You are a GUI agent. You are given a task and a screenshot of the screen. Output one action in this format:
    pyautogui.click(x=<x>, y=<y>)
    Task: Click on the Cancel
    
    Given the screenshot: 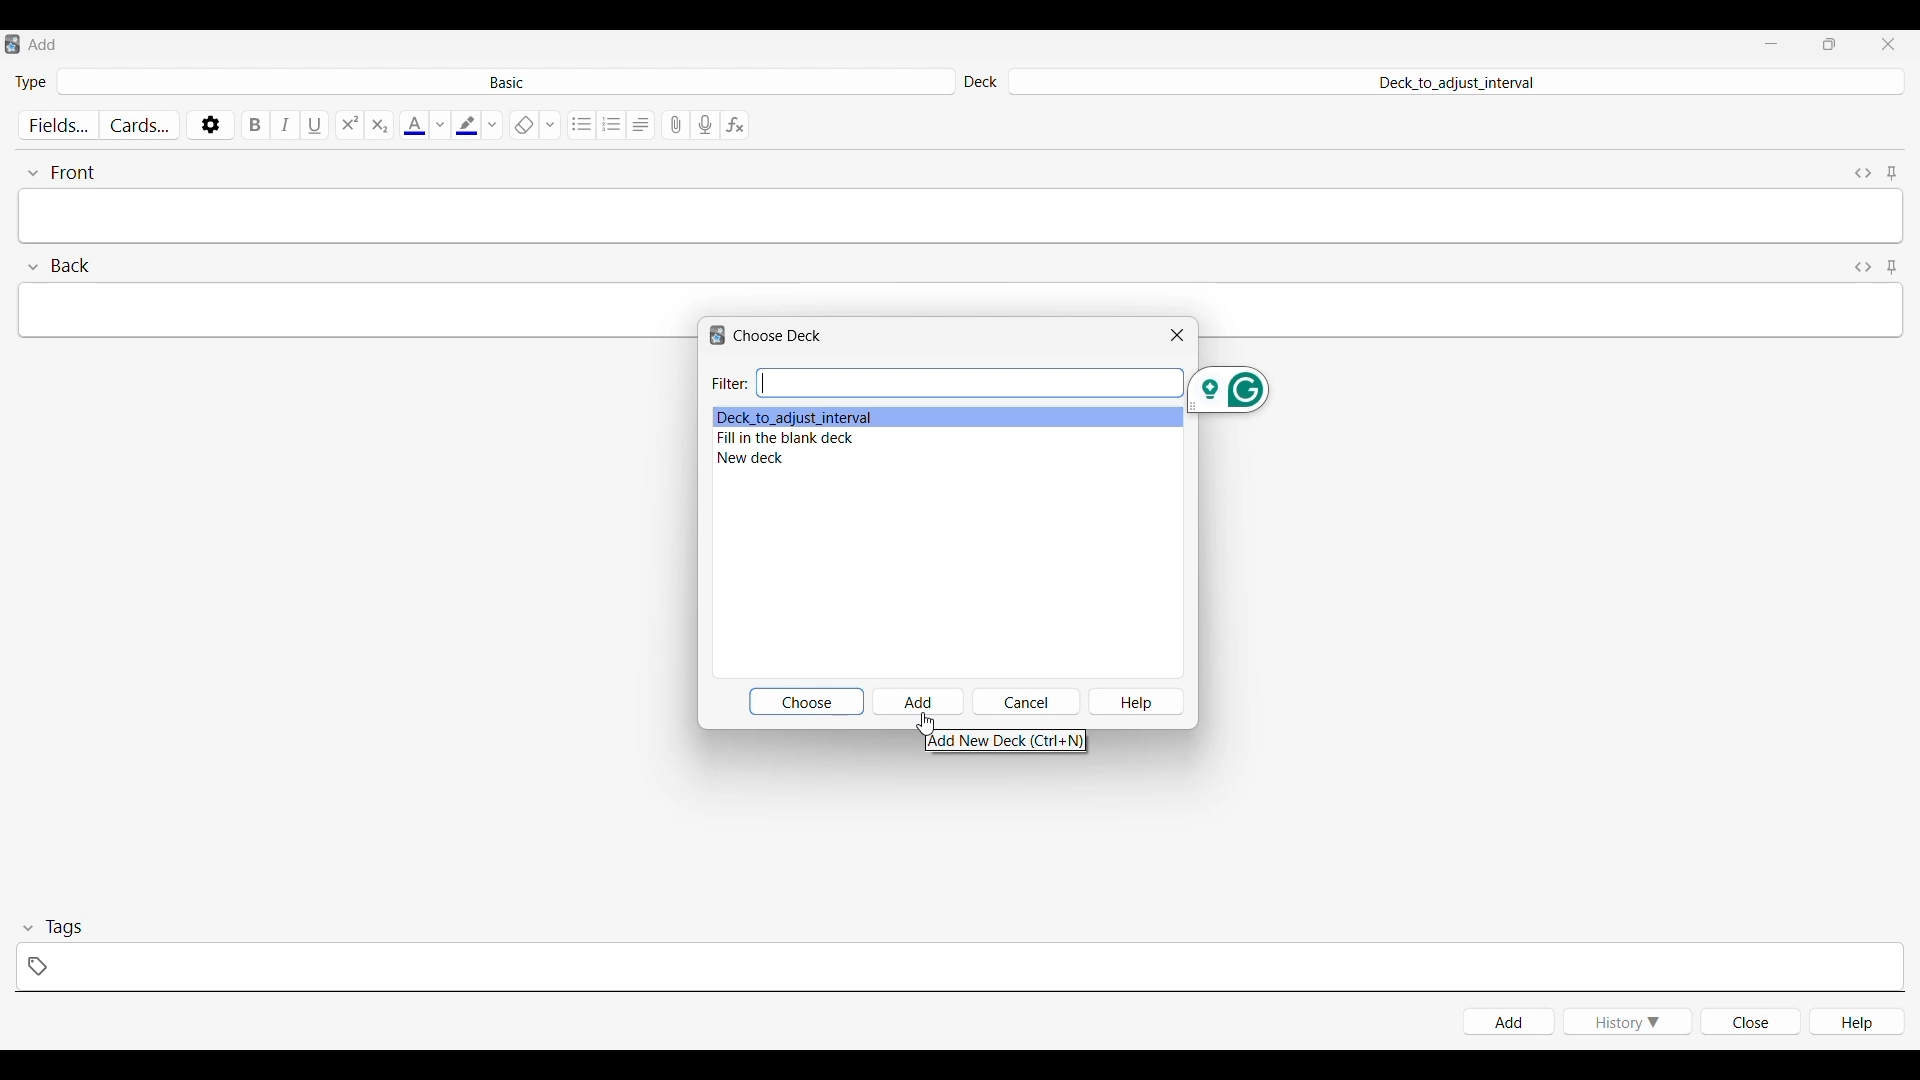 What is the action you would take?
    pyautogui.click(x=1026, y=701)
    